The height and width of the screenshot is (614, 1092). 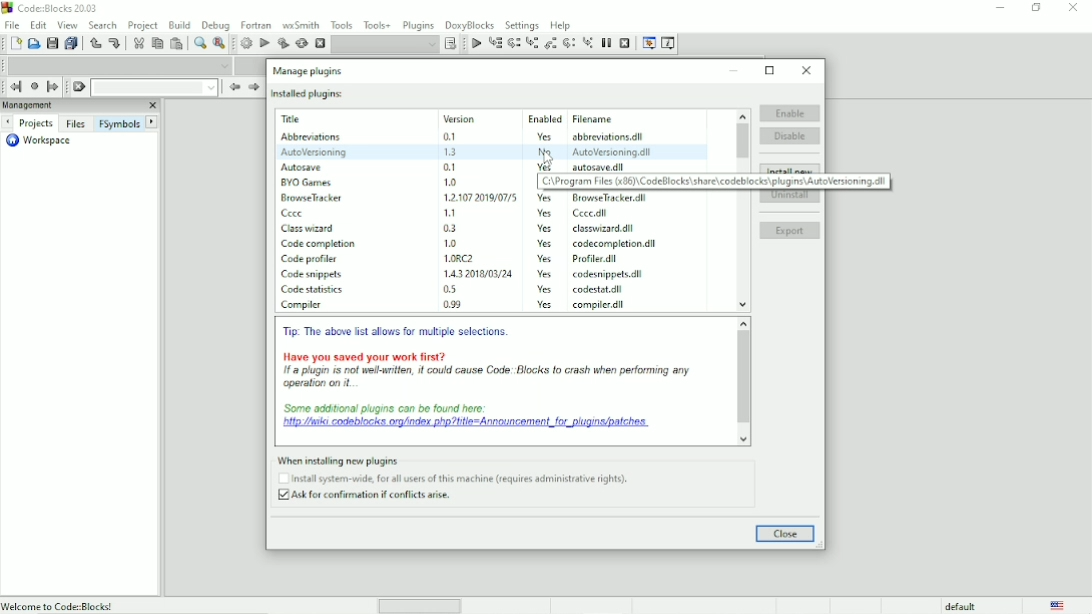 I want to click on Prev, so click(x=9, y=122).